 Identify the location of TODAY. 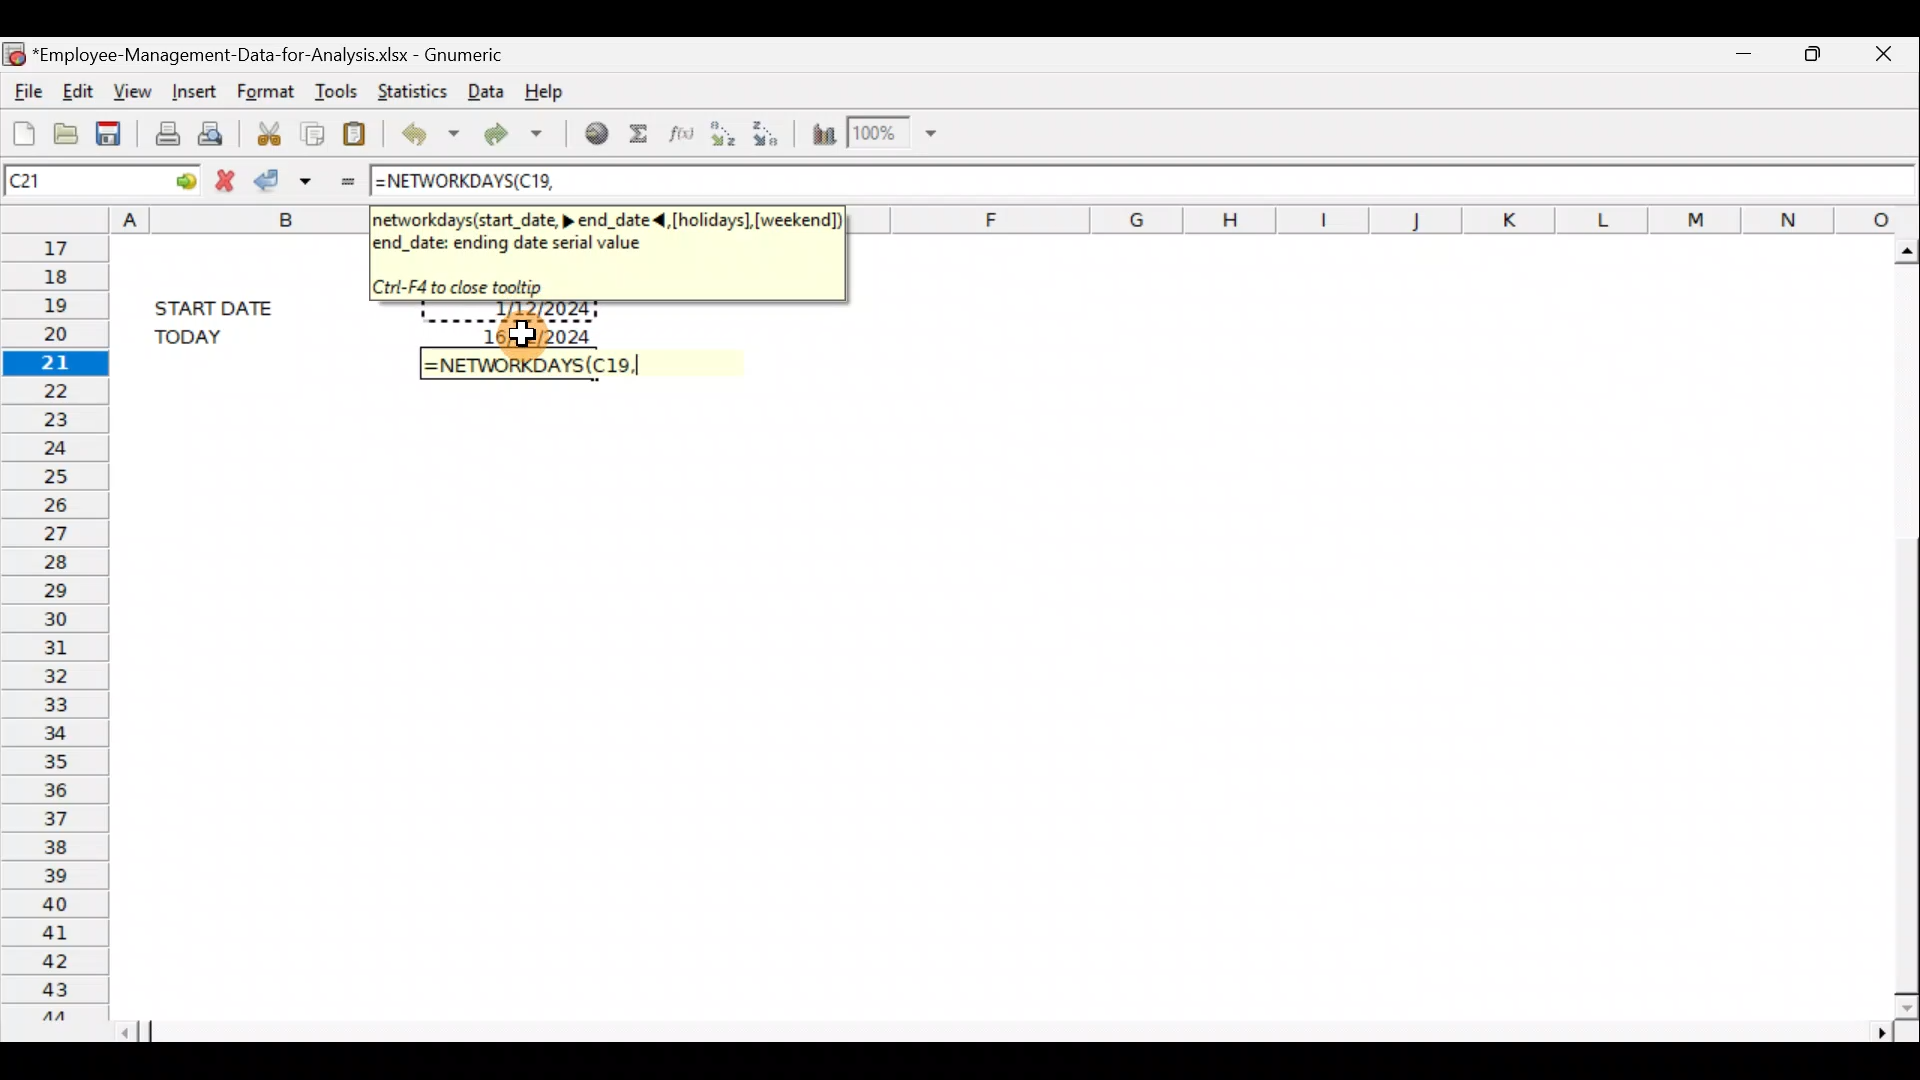
(221, 336).